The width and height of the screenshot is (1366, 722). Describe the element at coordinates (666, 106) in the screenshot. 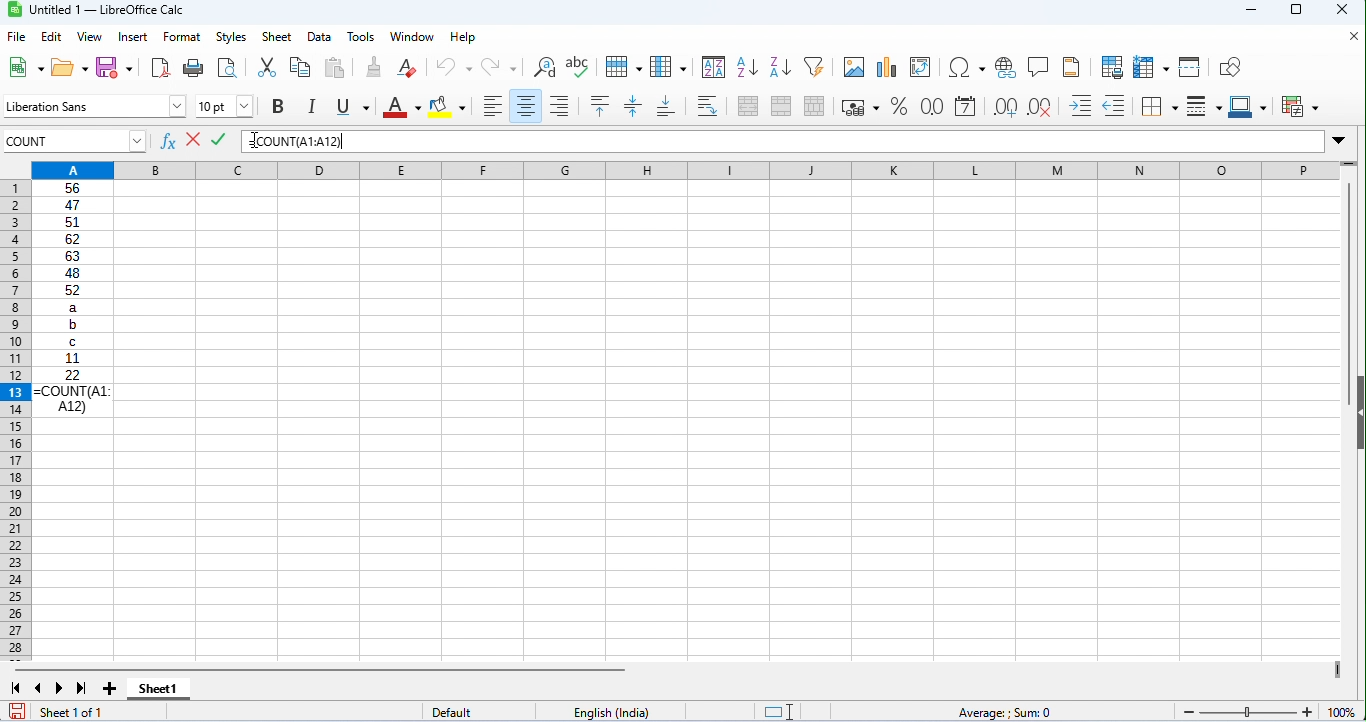

I see `align bottom` at that location.